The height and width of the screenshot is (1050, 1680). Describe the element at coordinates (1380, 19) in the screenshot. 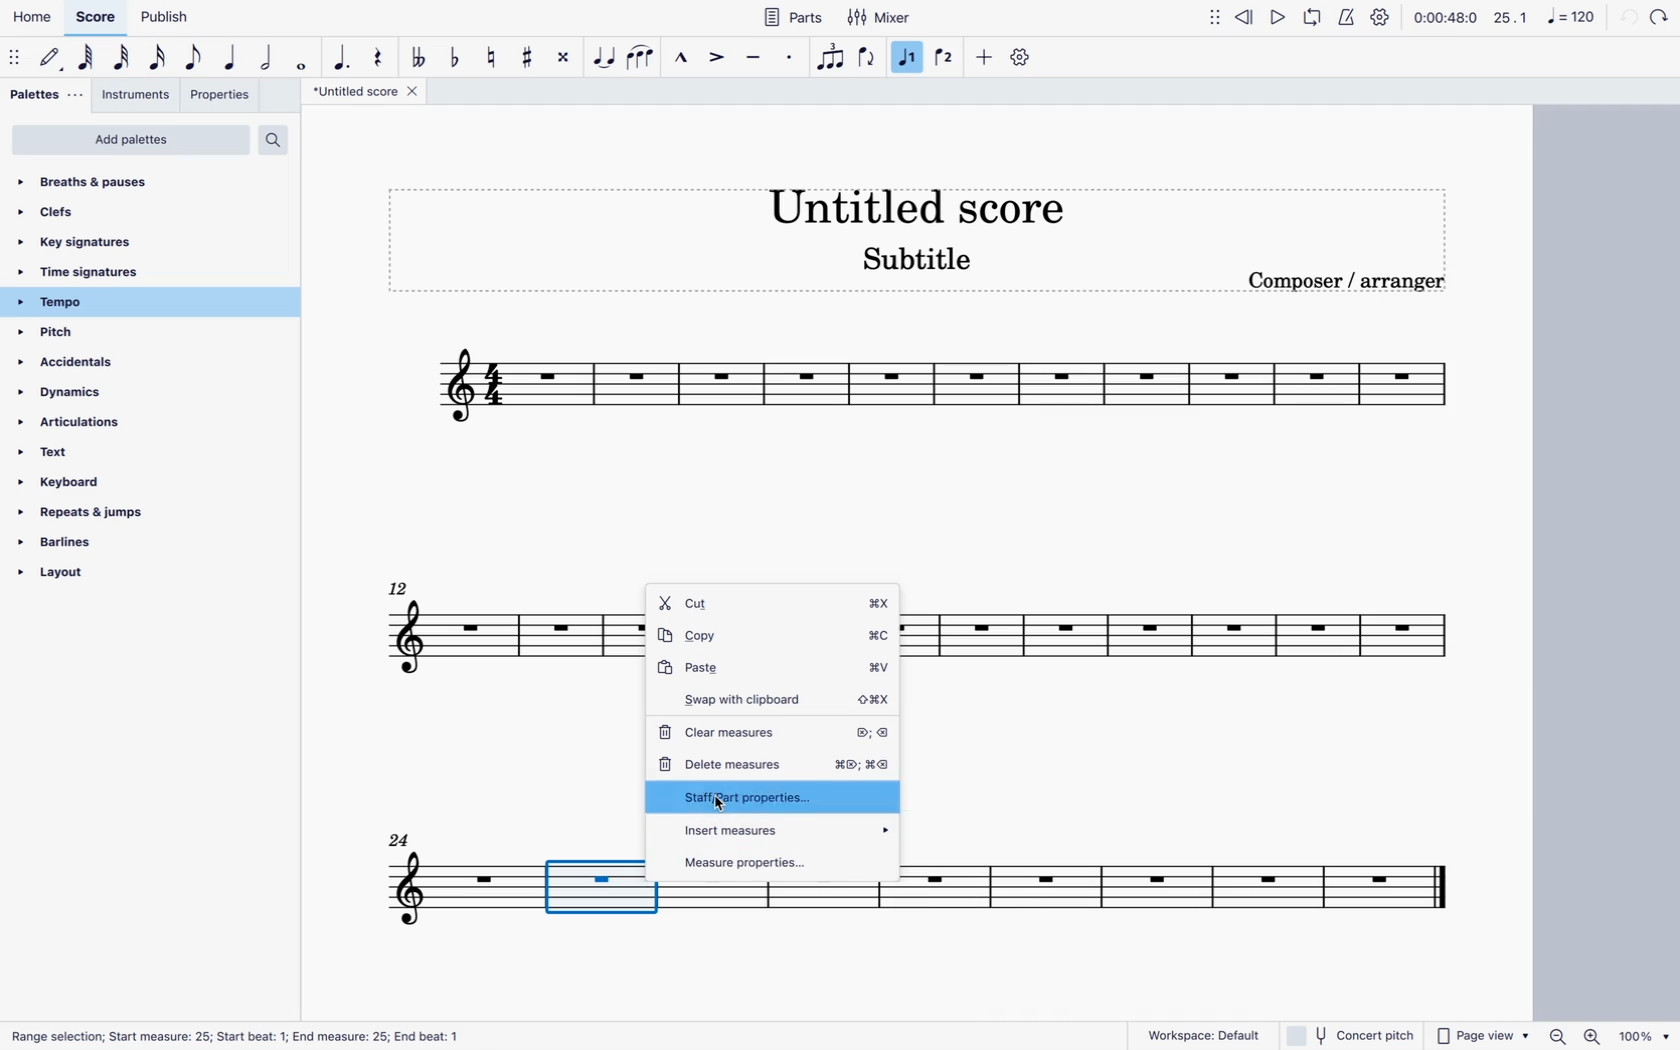

I see `settings` at that location.